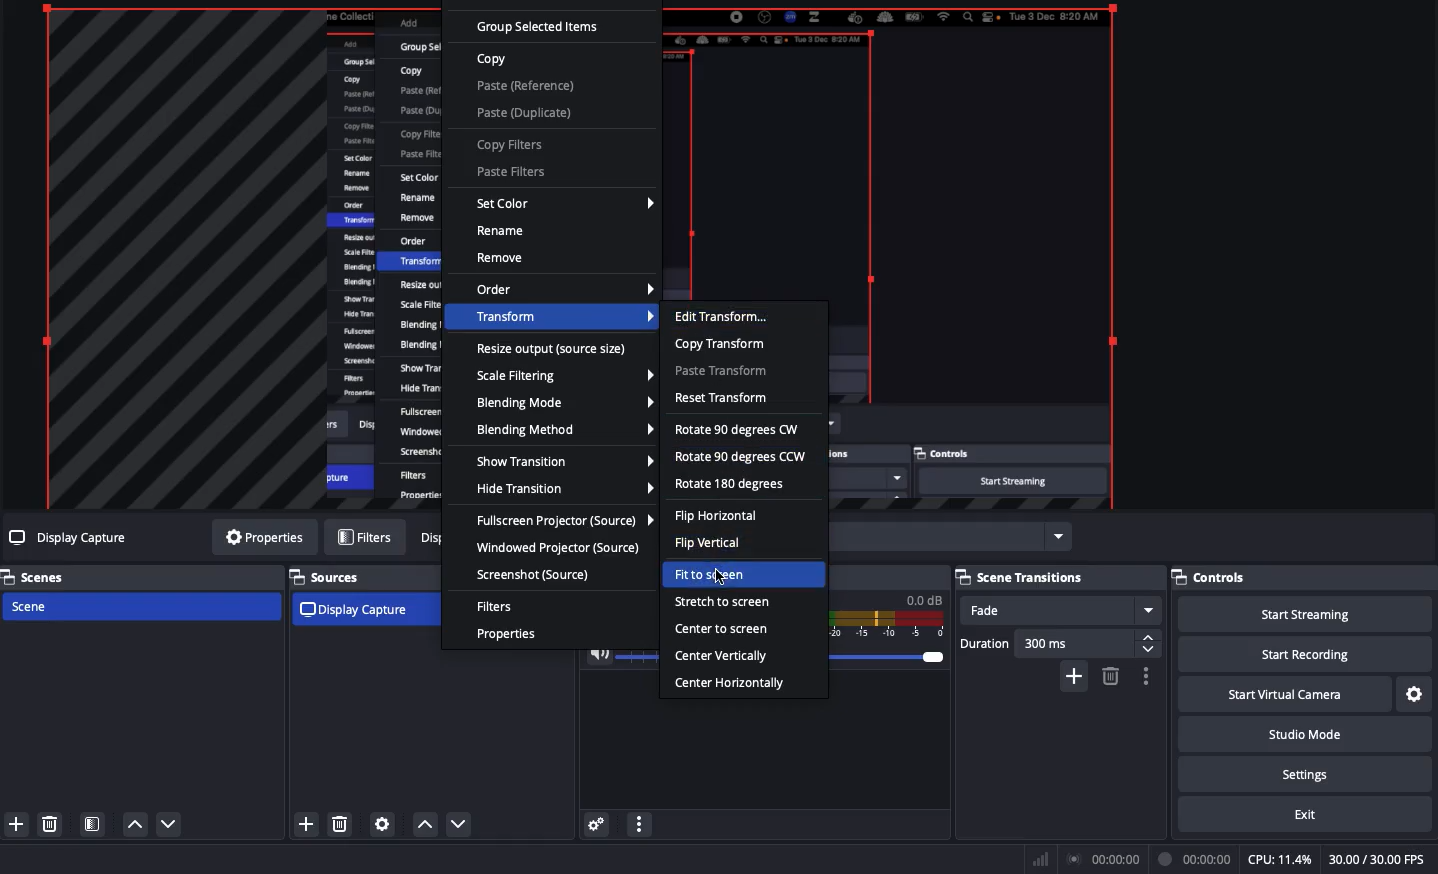 This screenshot has width=1438, height=874. I want to click on Recording, so click(1196, 857).